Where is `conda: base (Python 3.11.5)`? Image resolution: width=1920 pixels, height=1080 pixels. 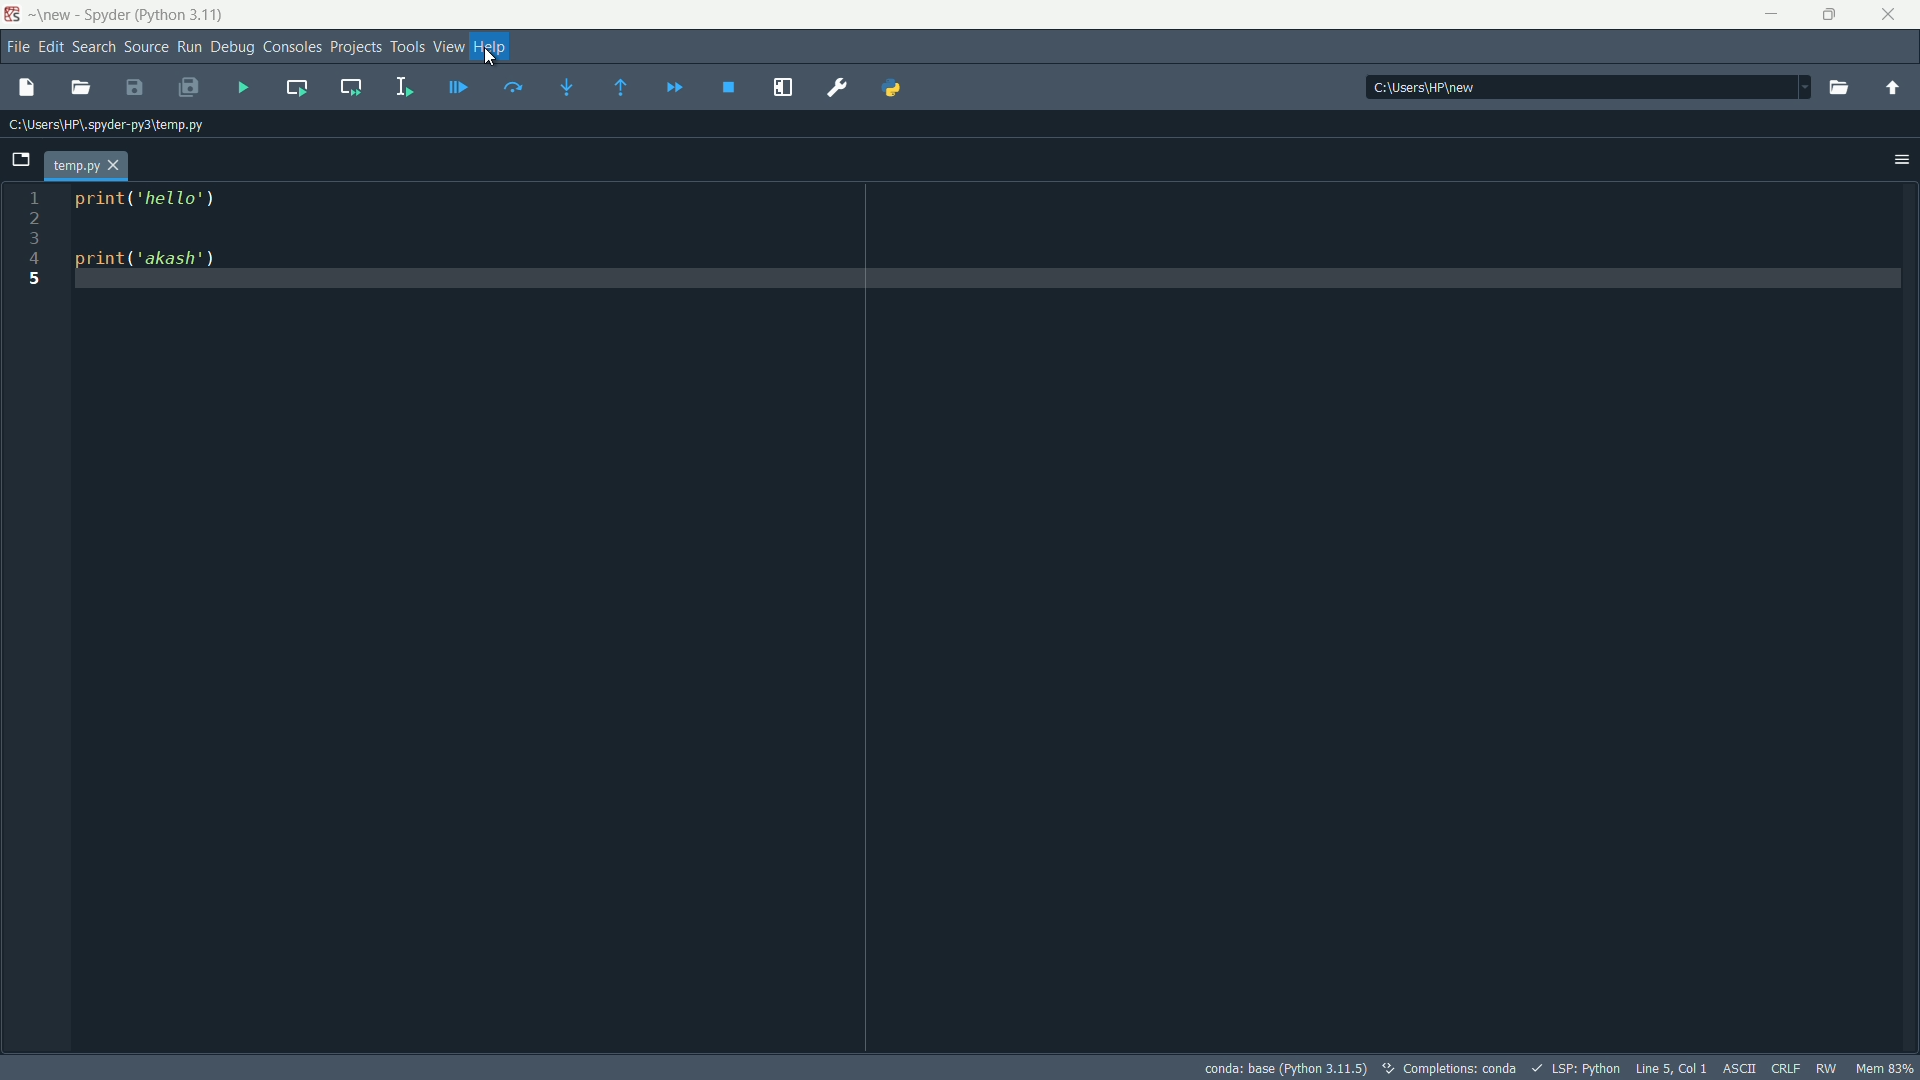
conda: base (Python 3.11.5) is located at coordinates (1283, 1068).